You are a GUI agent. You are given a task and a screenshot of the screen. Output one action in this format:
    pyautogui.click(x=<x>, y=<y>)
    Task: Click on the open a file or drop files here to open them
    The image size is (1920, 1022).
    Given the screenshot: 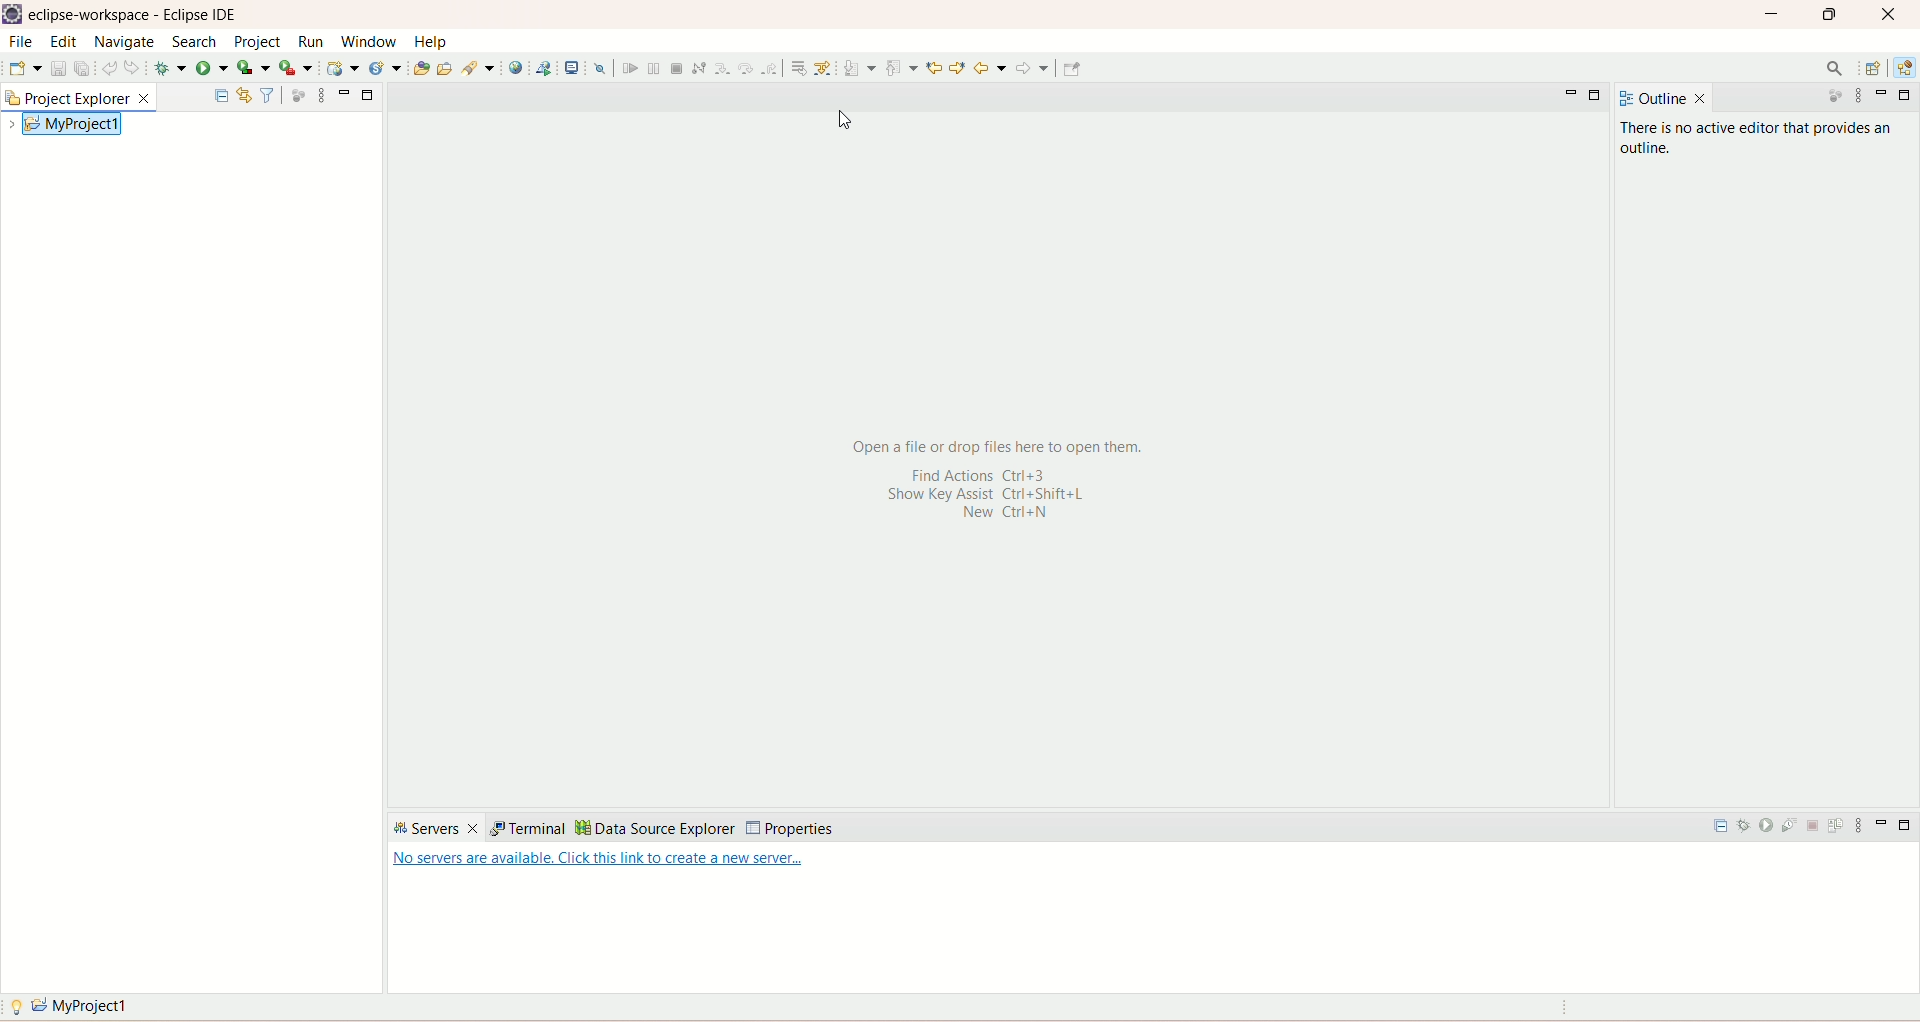 What is the action you would take?
    pyautogui.click(x=997, y=445)
    